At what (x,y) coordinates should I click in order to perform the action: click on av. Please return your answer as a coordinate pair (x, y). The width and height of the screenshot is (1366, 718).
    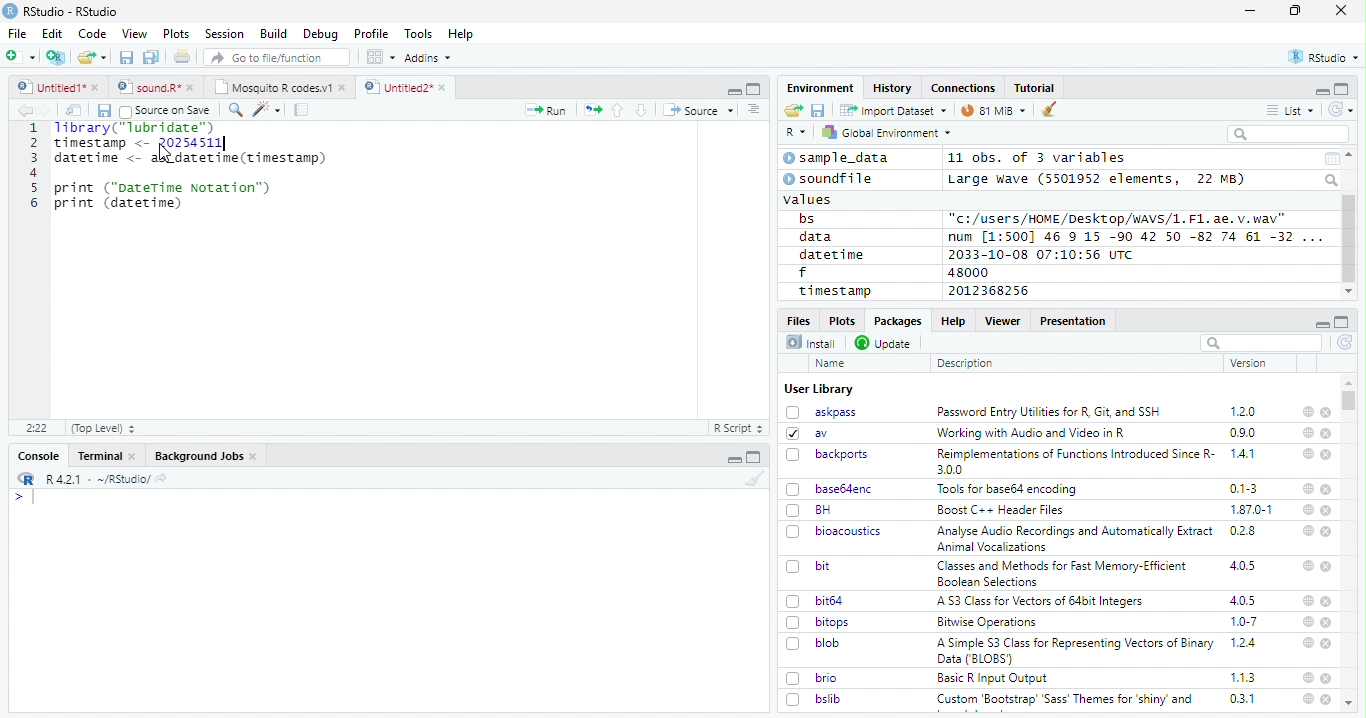
    Looking at the image, I should click on (807, 432).